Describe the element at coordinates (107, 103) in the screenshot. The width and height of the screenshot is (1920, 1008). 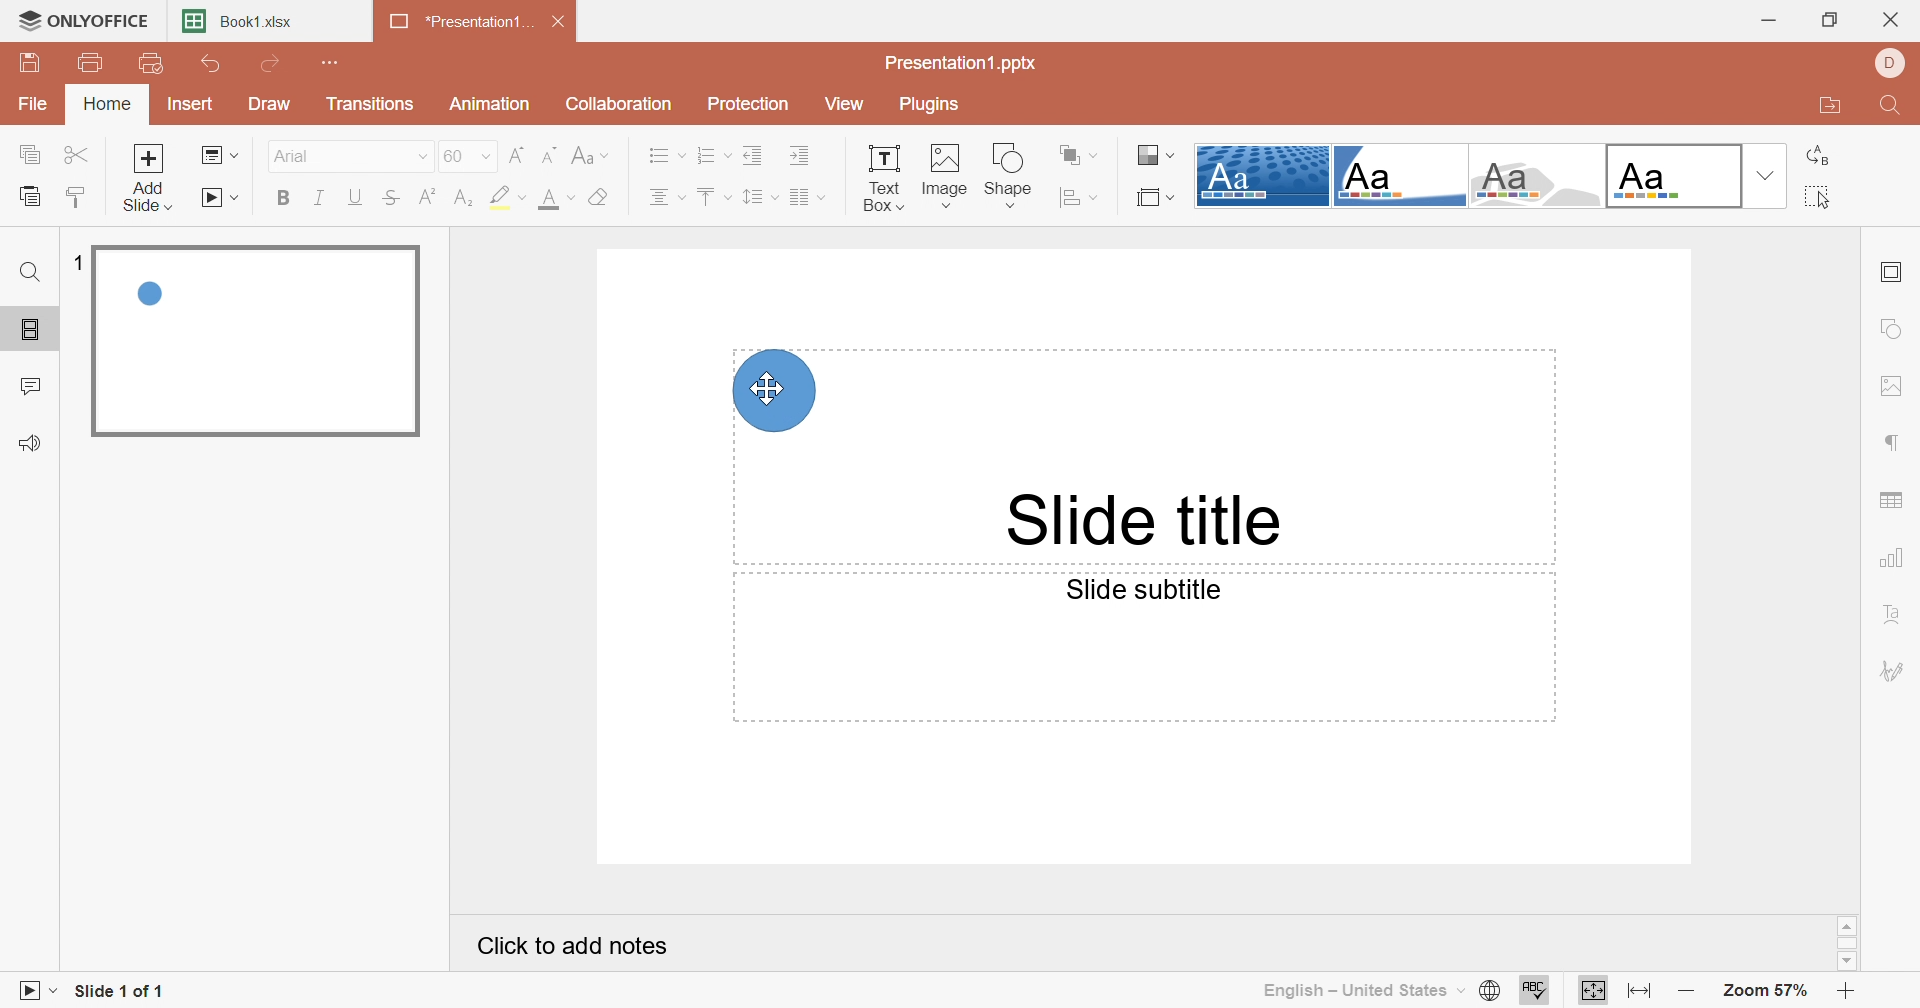
I see `Home` at that location.